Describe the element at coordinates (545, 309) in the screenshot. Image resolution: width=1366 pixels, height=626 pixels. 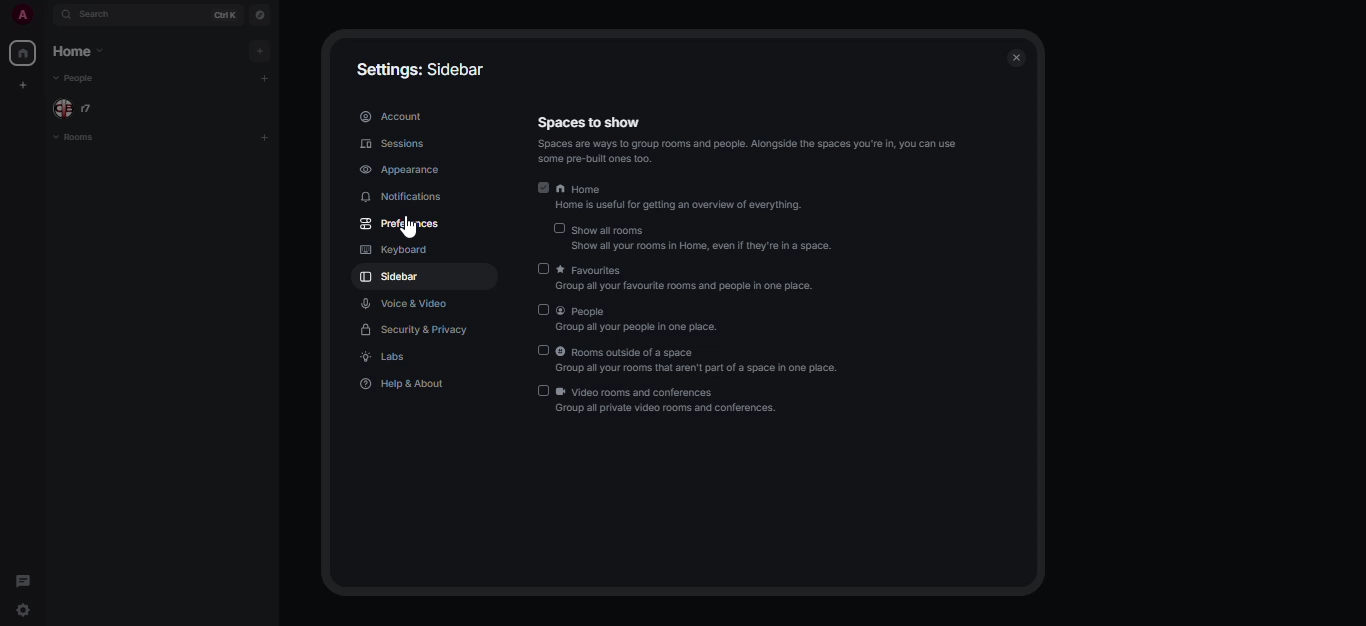
I see `disabled` at that location.